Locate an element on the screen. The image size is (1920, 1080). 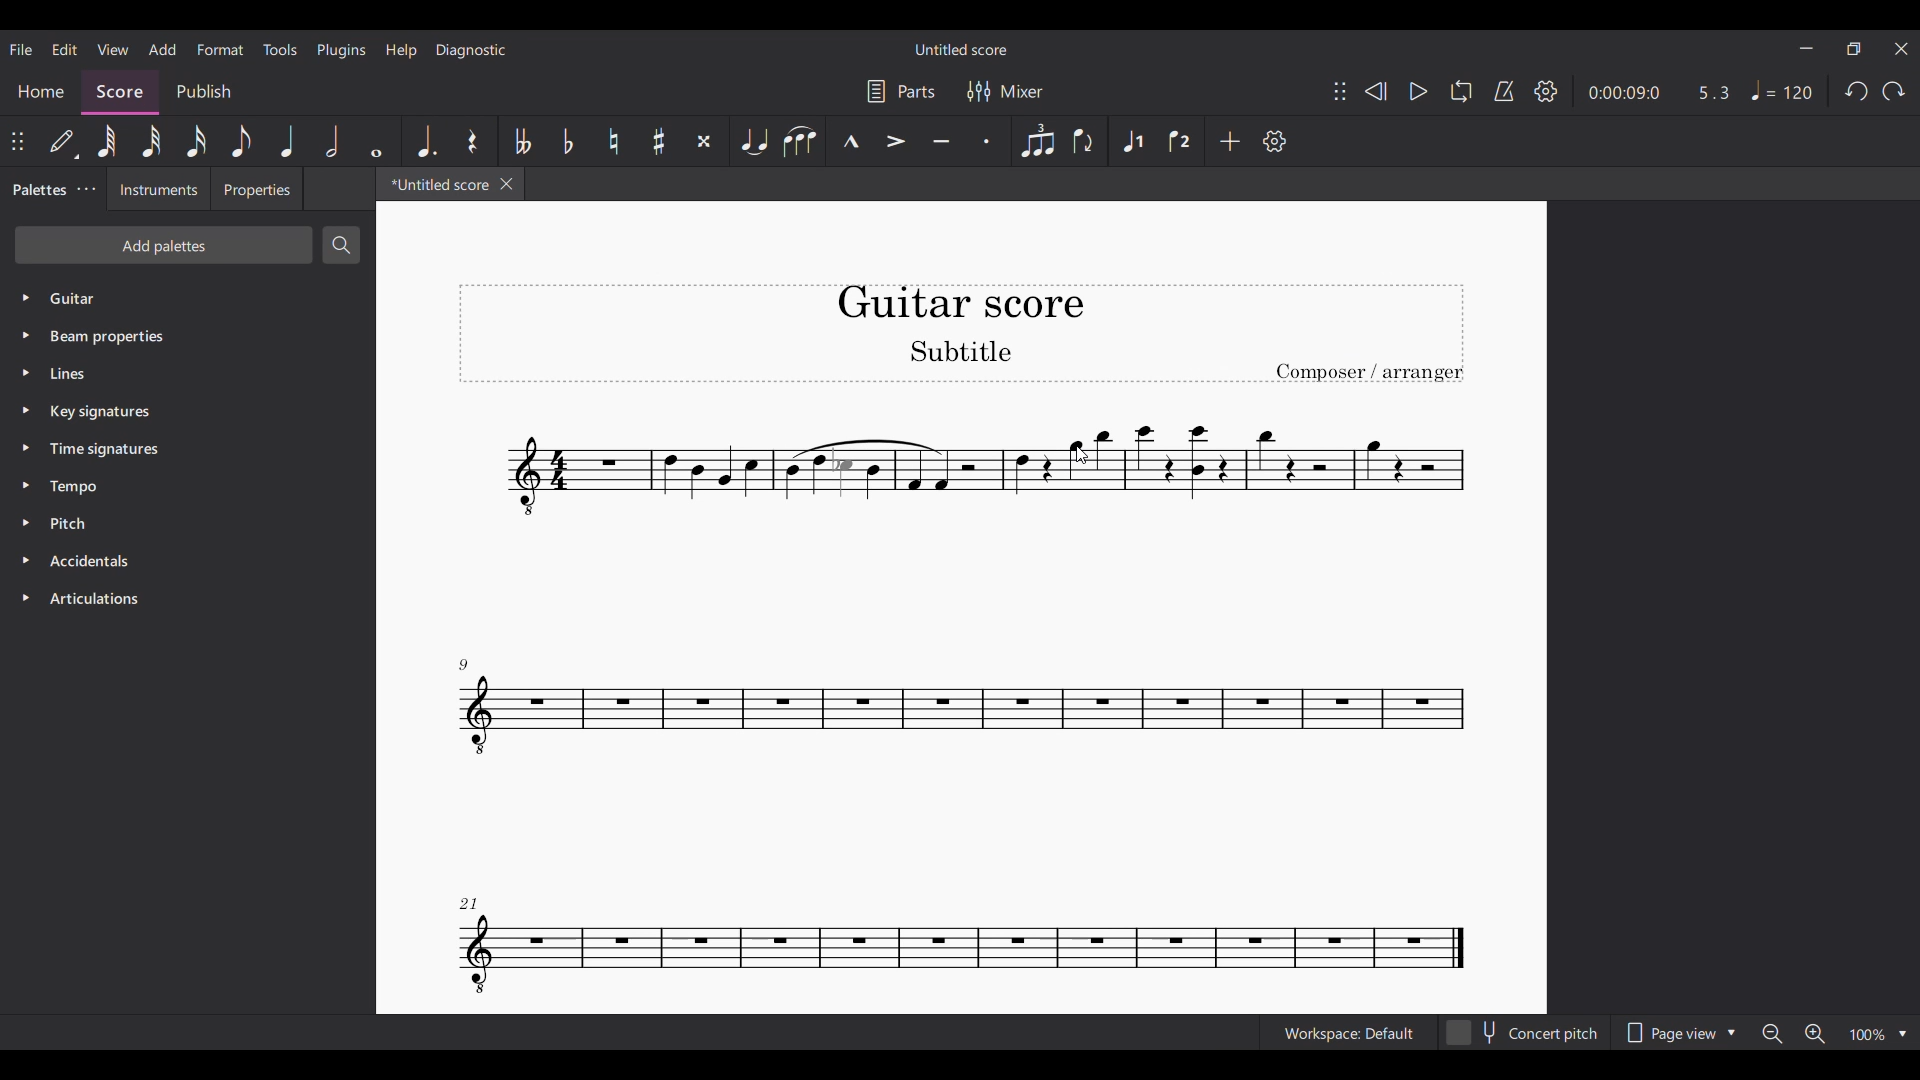
Plugins menu is located at coordinates (342, 51).